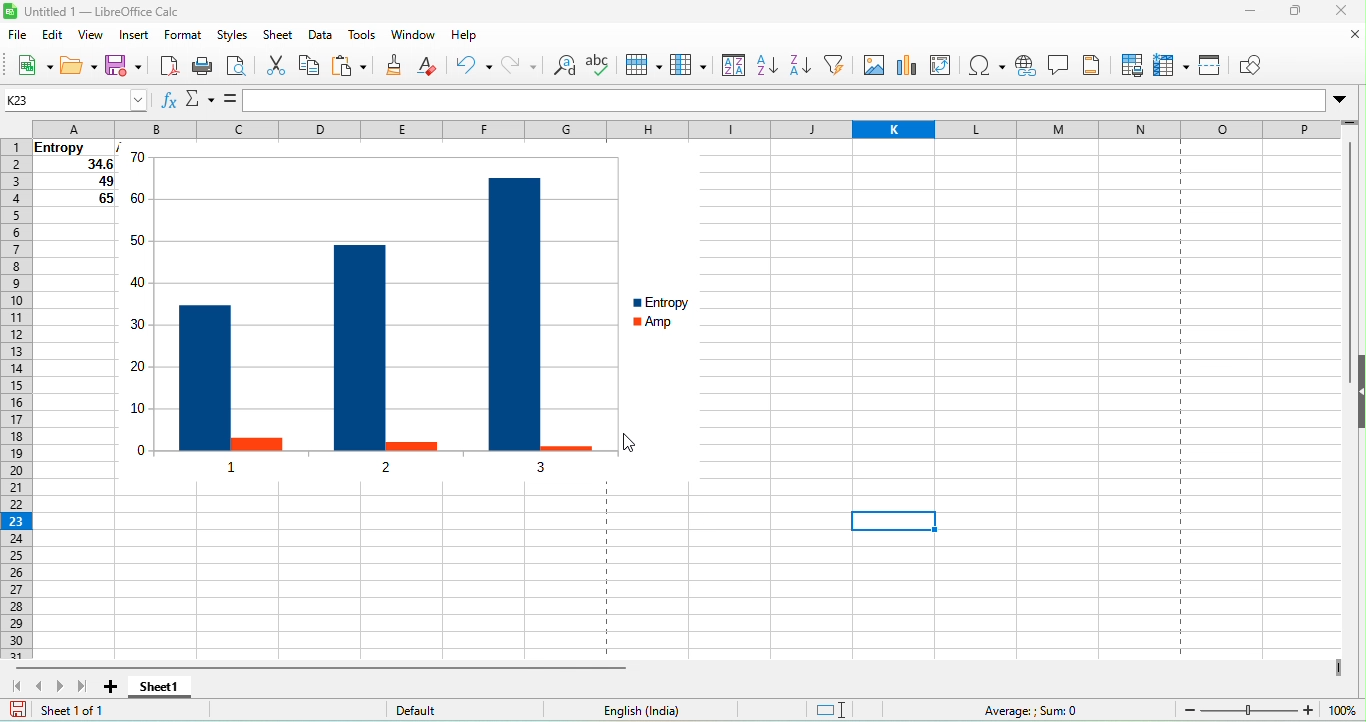  Describe the element at coordinates (197, 101) in the screenshot. I see `select function` at that location.